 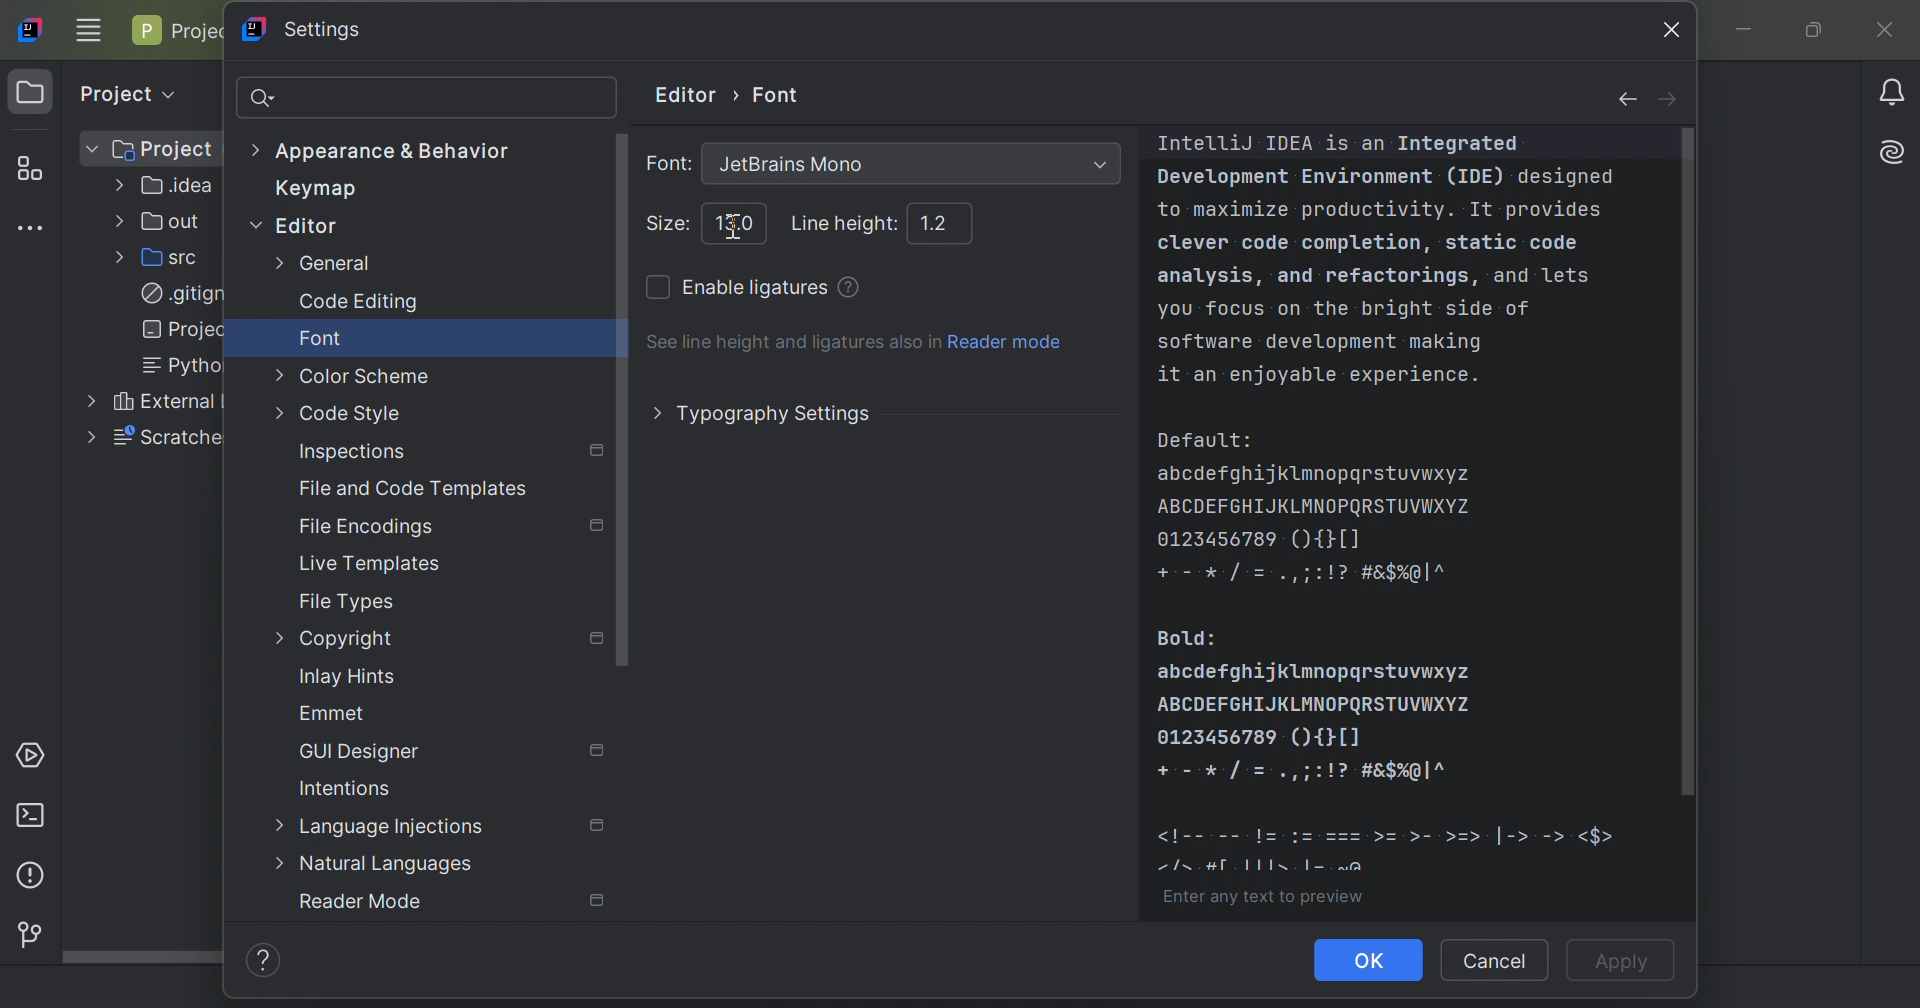 I want to click on Code editing, so click(x=360, y=303).